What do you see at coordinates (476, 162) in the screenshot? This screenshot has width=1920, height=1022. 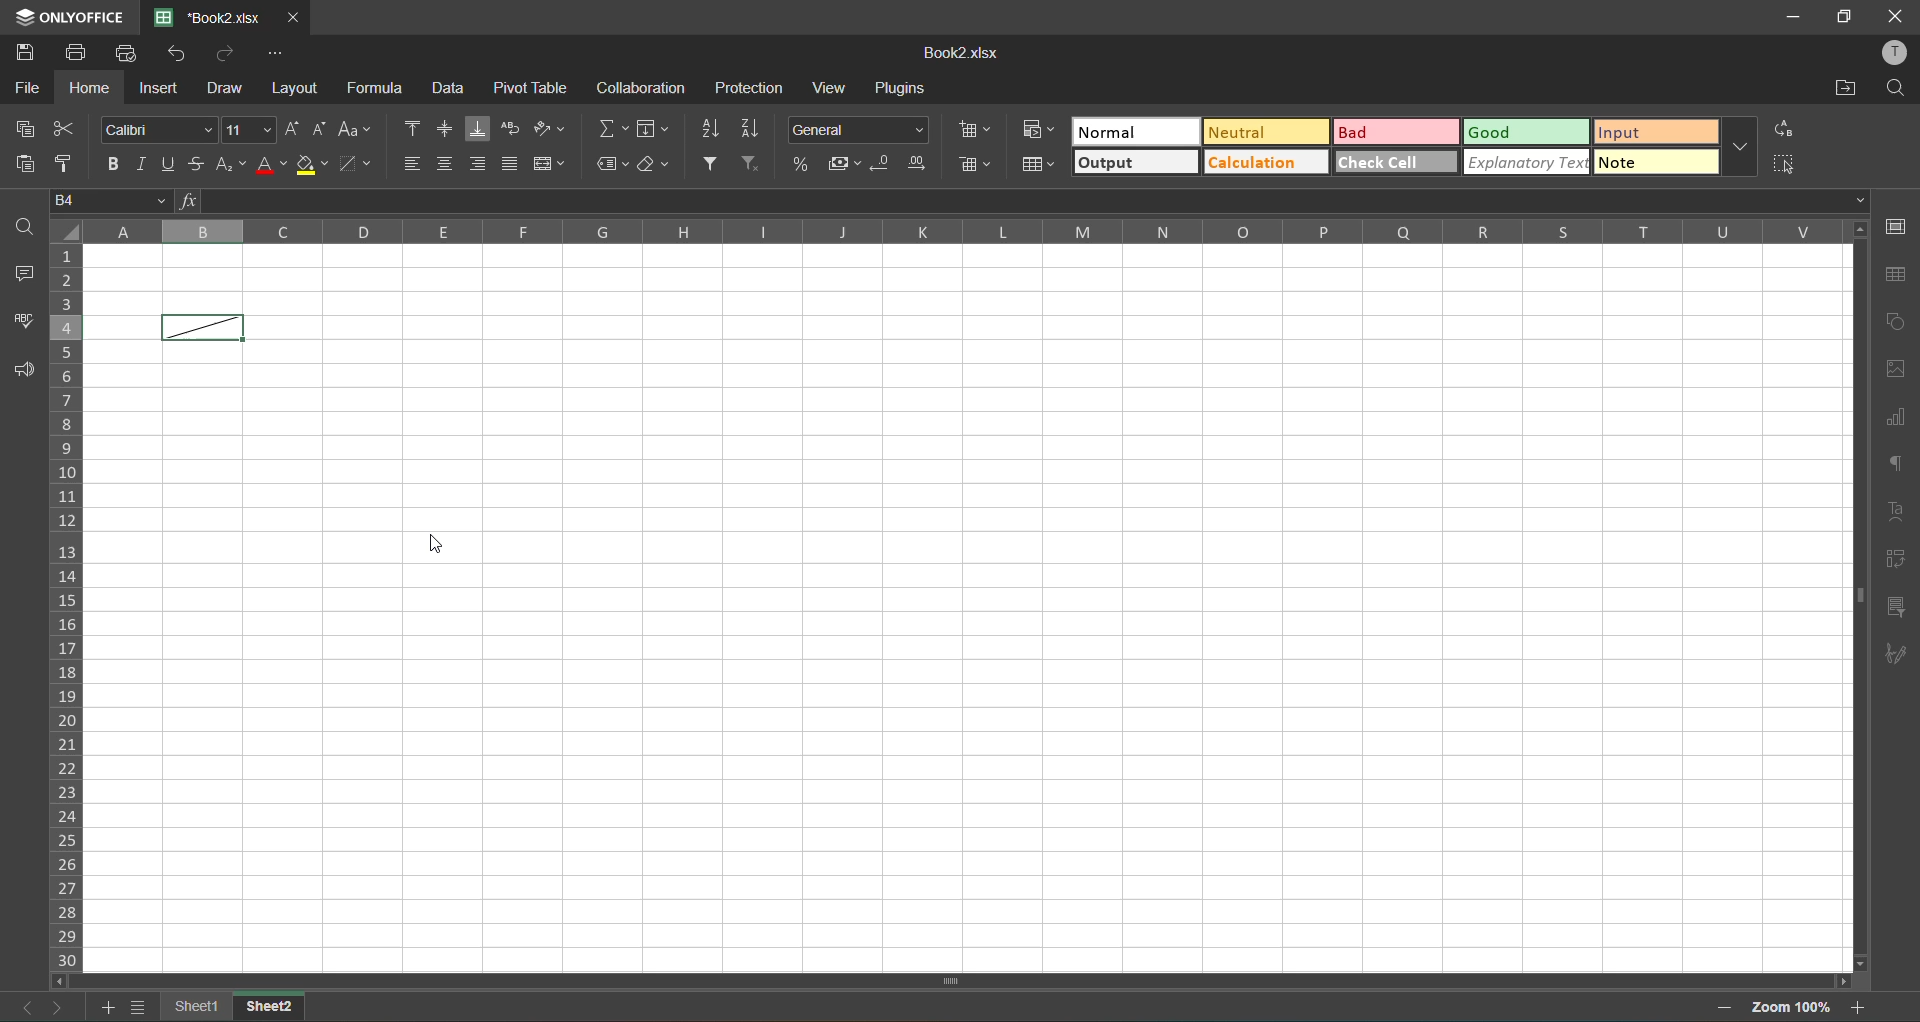 I see `align right` at bounding box center [476, 162].